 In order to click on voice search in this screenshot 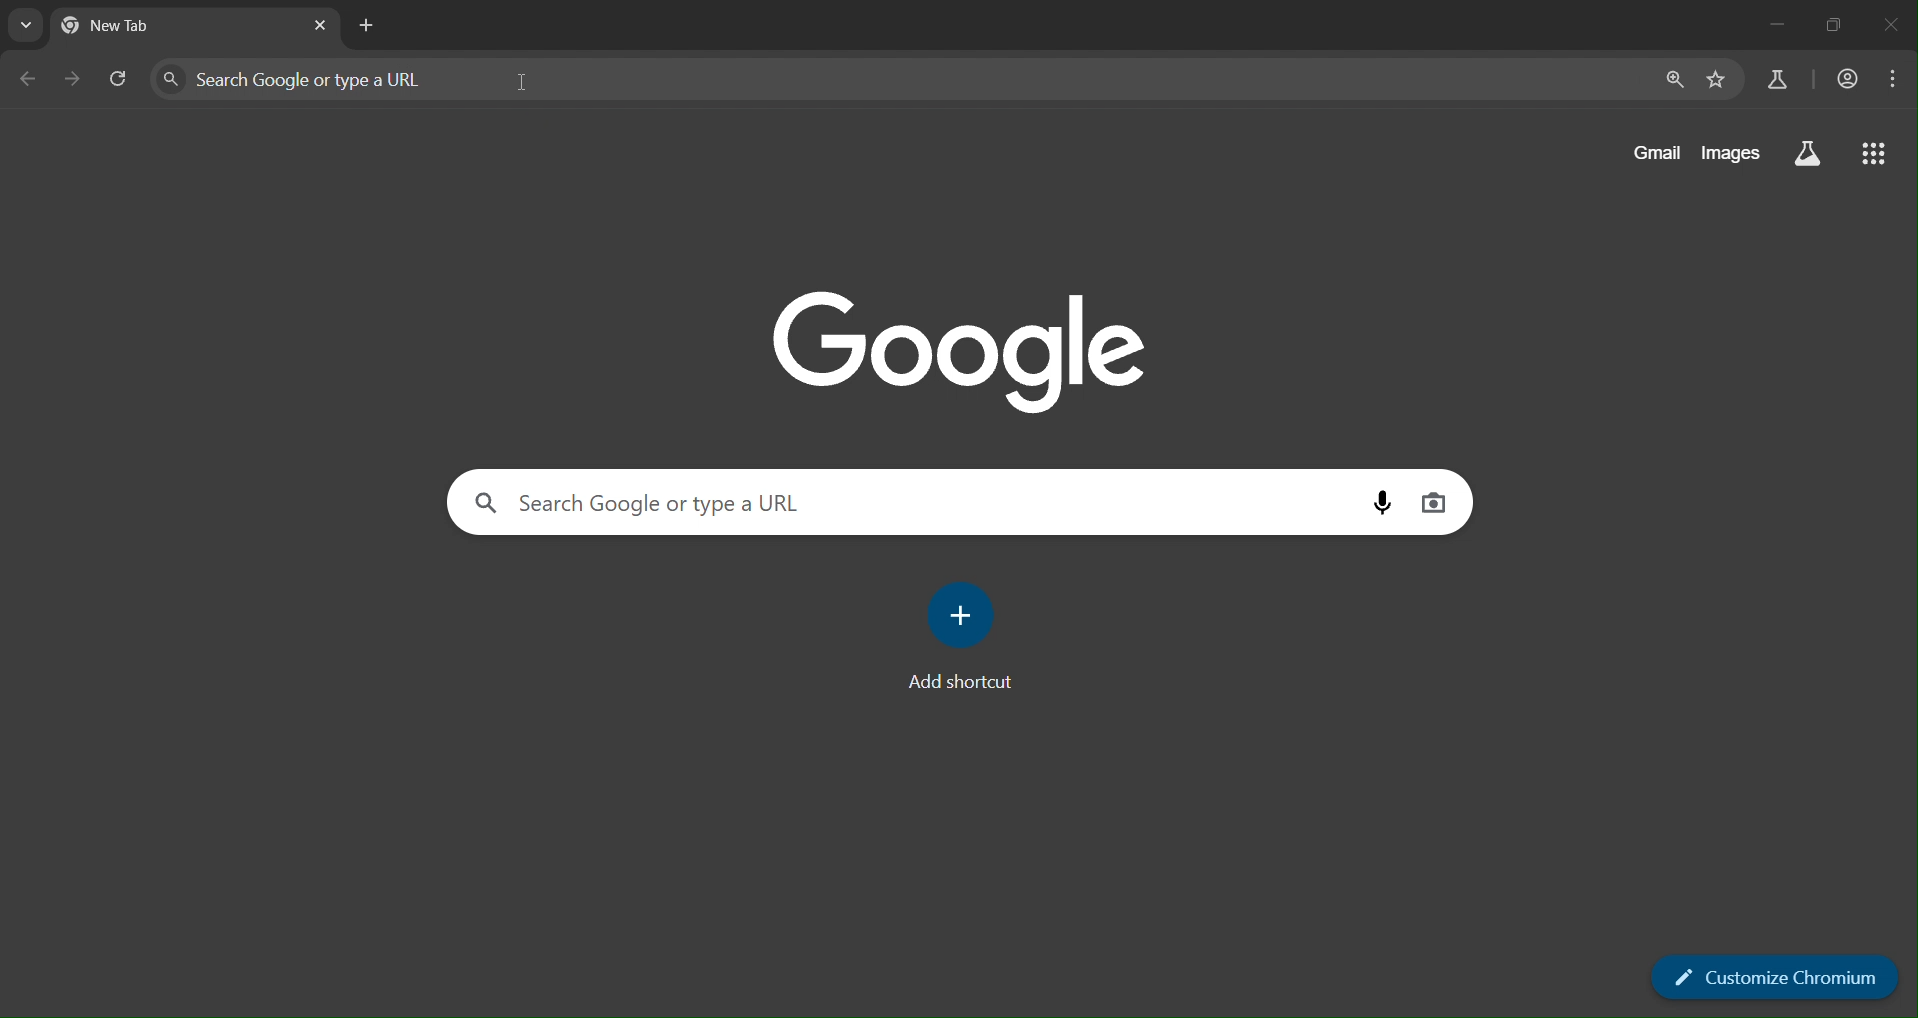, I will do `click(1382, 505)`.